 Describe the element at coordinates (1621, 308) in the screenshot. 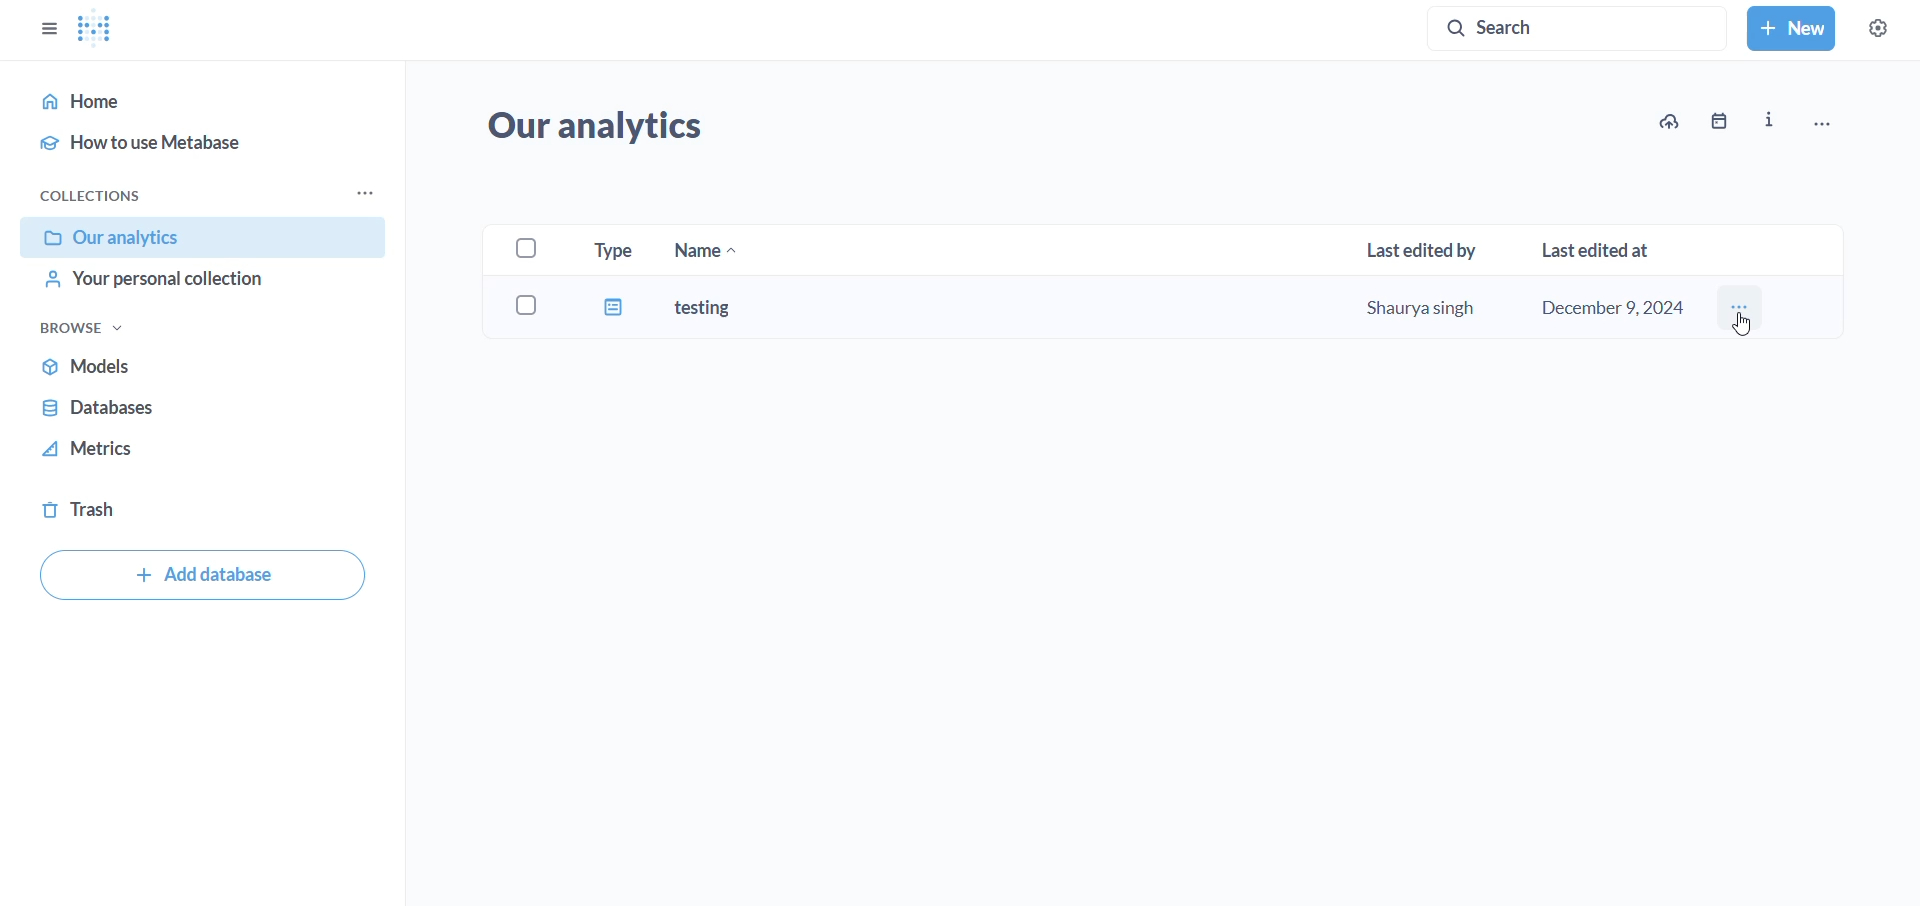

I see `December 9, 2024` at that location.